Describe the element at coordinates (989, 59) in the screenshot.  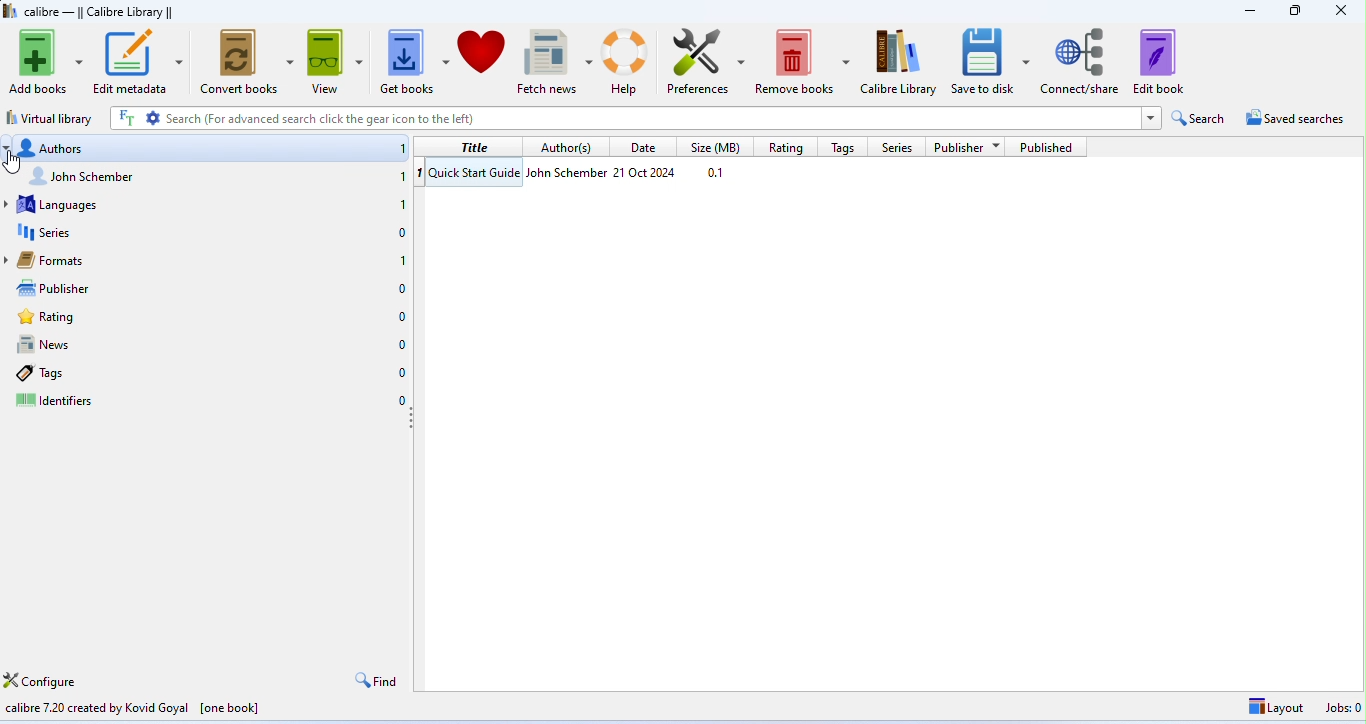
I see `save to disk` at that location.